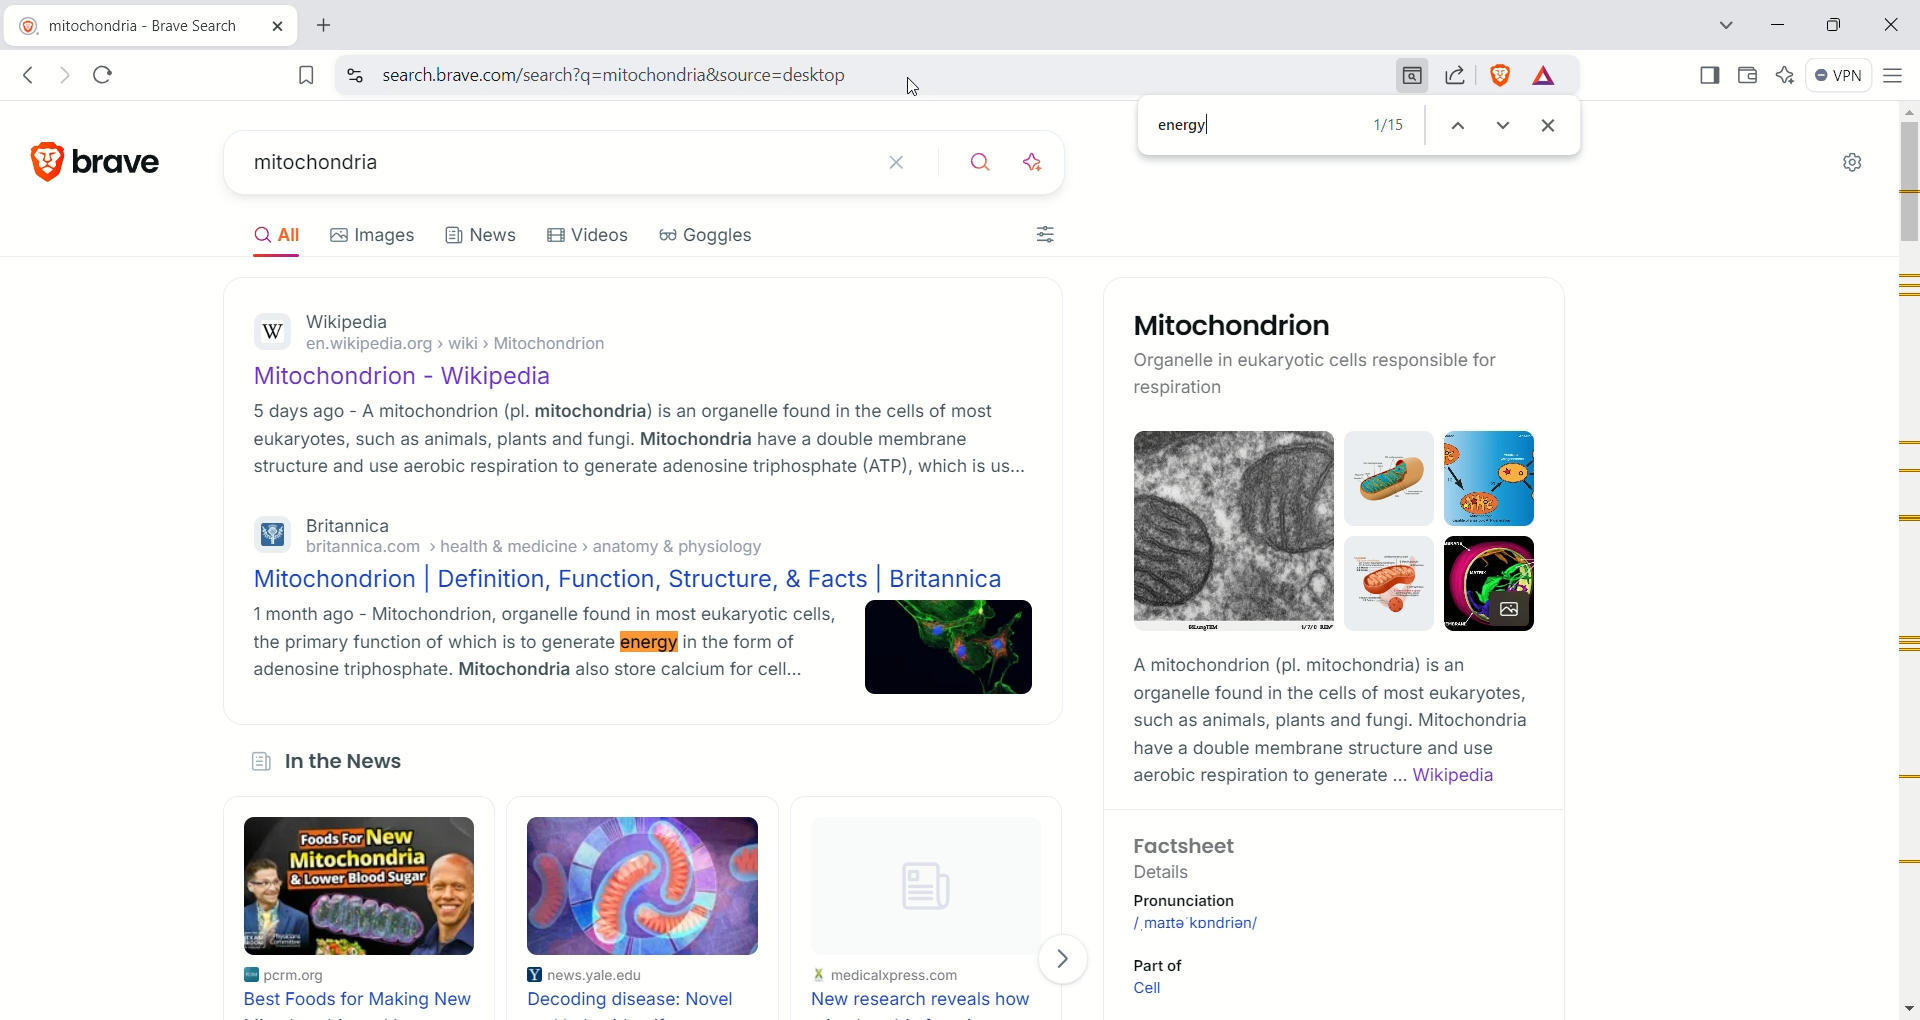 This screenshot has width=1920, height=1020. I want to click on pcrm.org, so click(311, 976).